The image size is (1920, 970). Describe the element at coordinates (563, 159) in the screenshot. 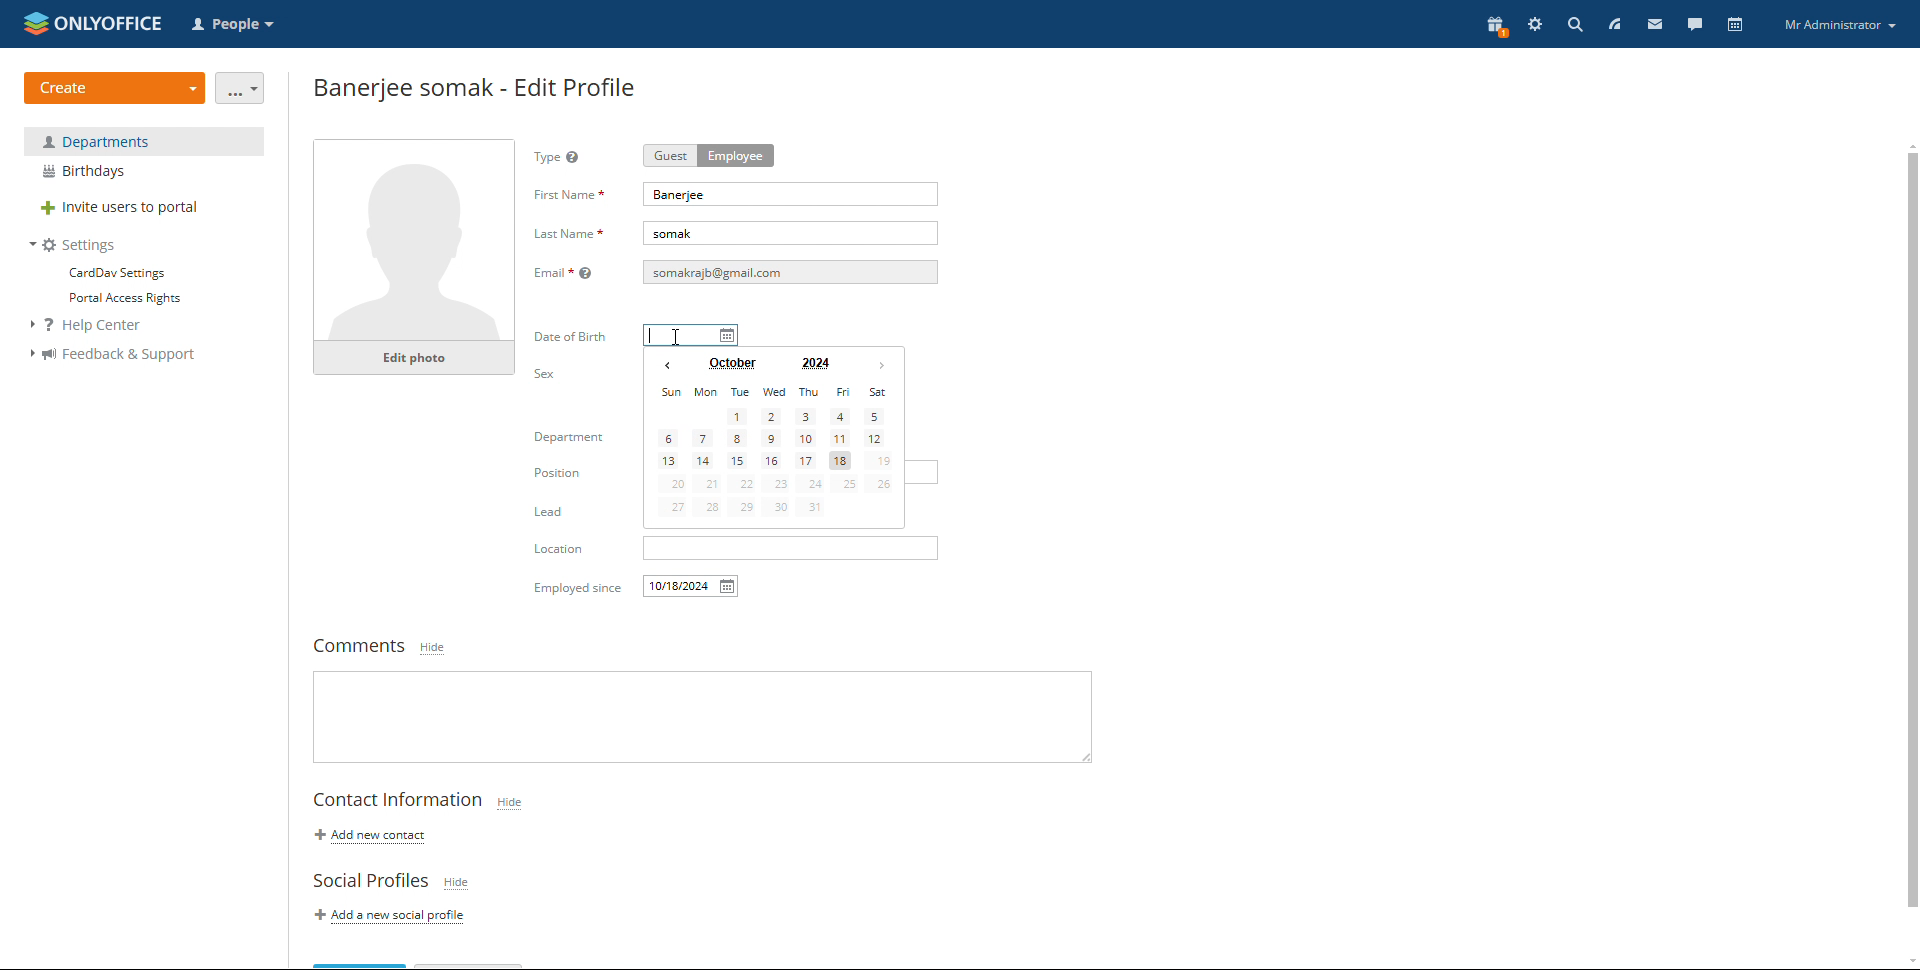

I see `type` at that location.